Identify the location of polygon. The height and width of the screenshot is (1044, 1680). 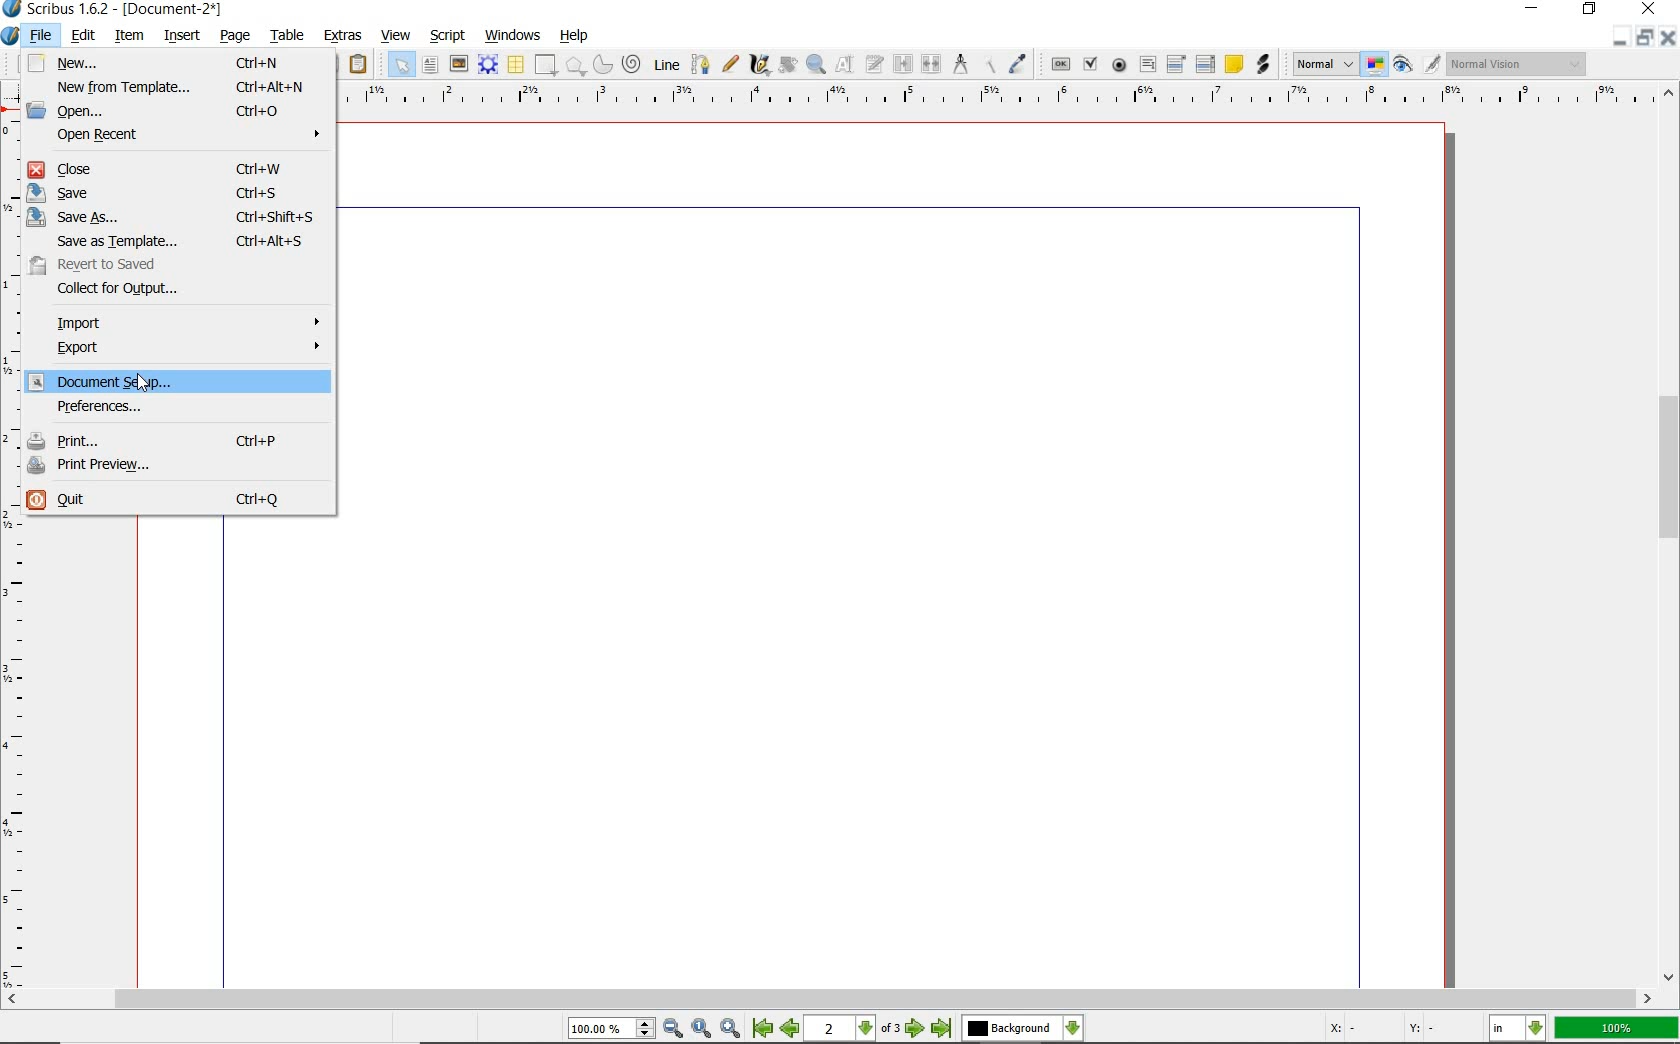
(575, 66).